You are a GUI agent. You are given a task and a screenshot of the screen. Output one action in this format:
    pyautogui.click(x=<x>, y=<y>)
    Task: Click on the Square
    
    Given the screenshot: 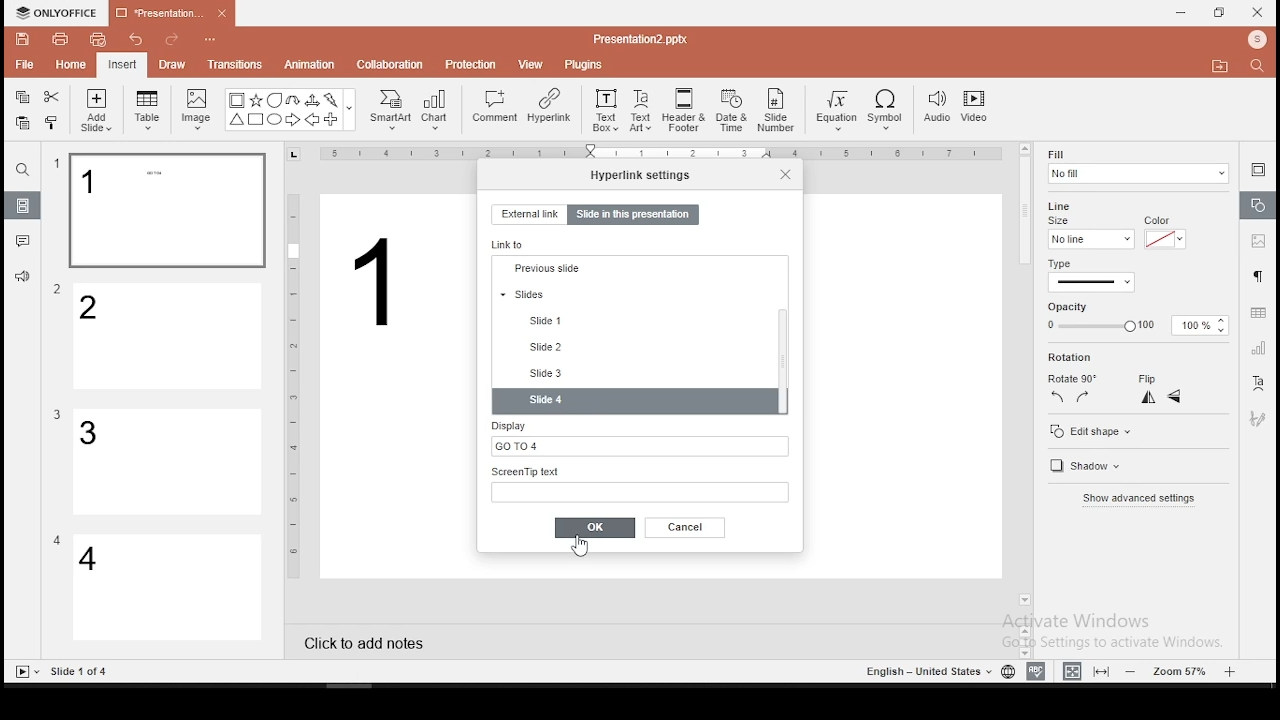 What is the action you would take?
    pyautogui.click(x=255, y=121)
    